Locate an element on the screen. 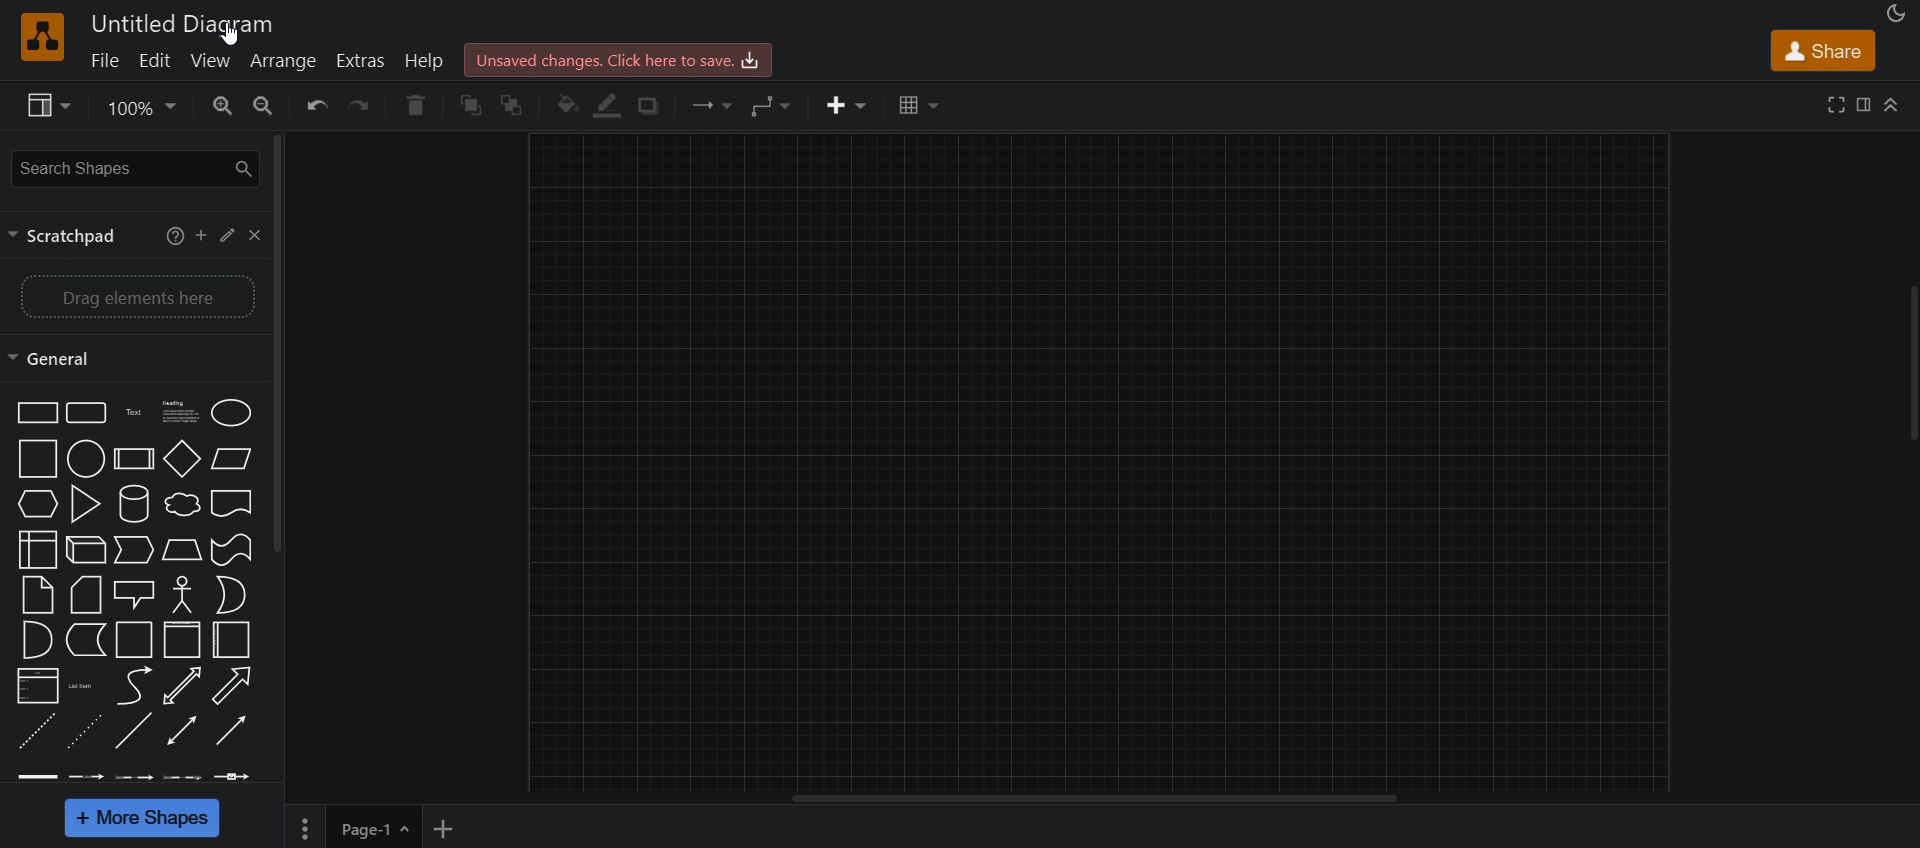  redo is located at coordinates (362, 107).